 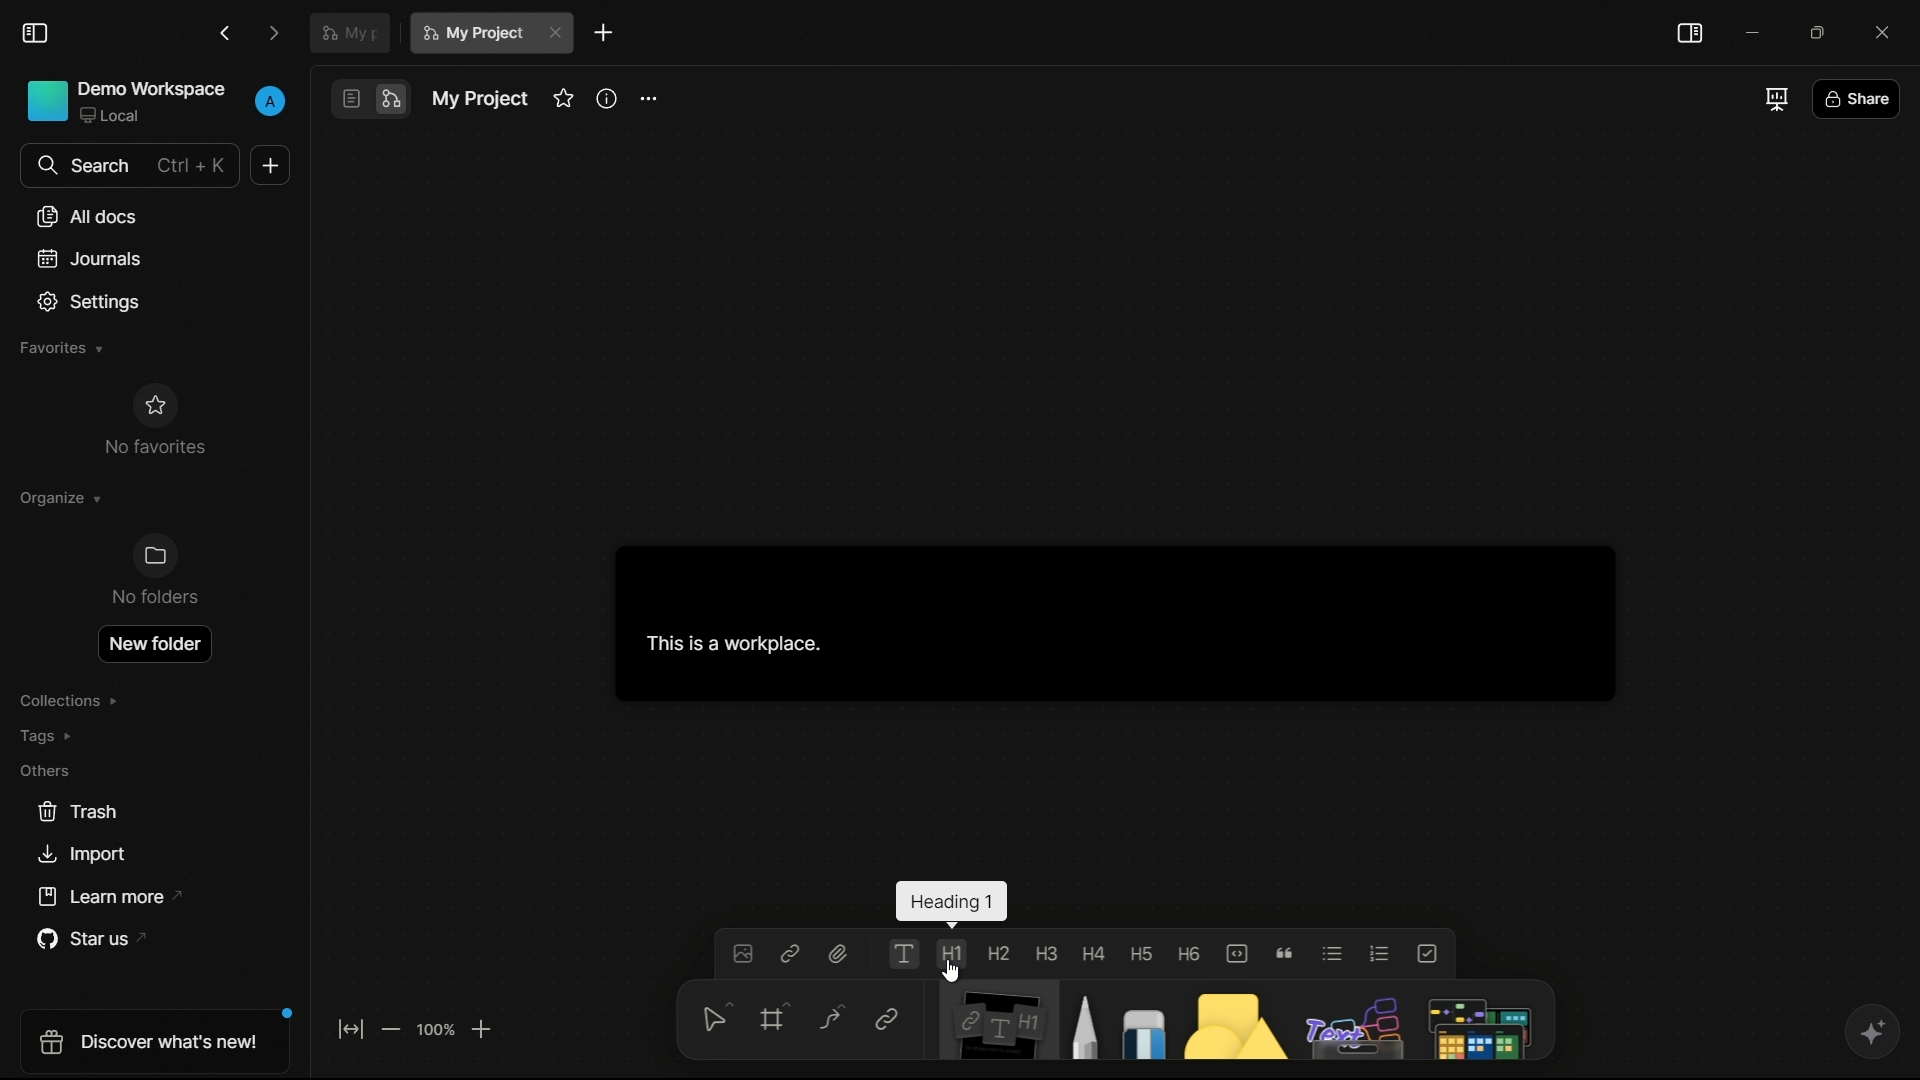 What do you see at coordinates (651, 95) in the screenshot?
I see `more options` at bounding box center [651, 95].